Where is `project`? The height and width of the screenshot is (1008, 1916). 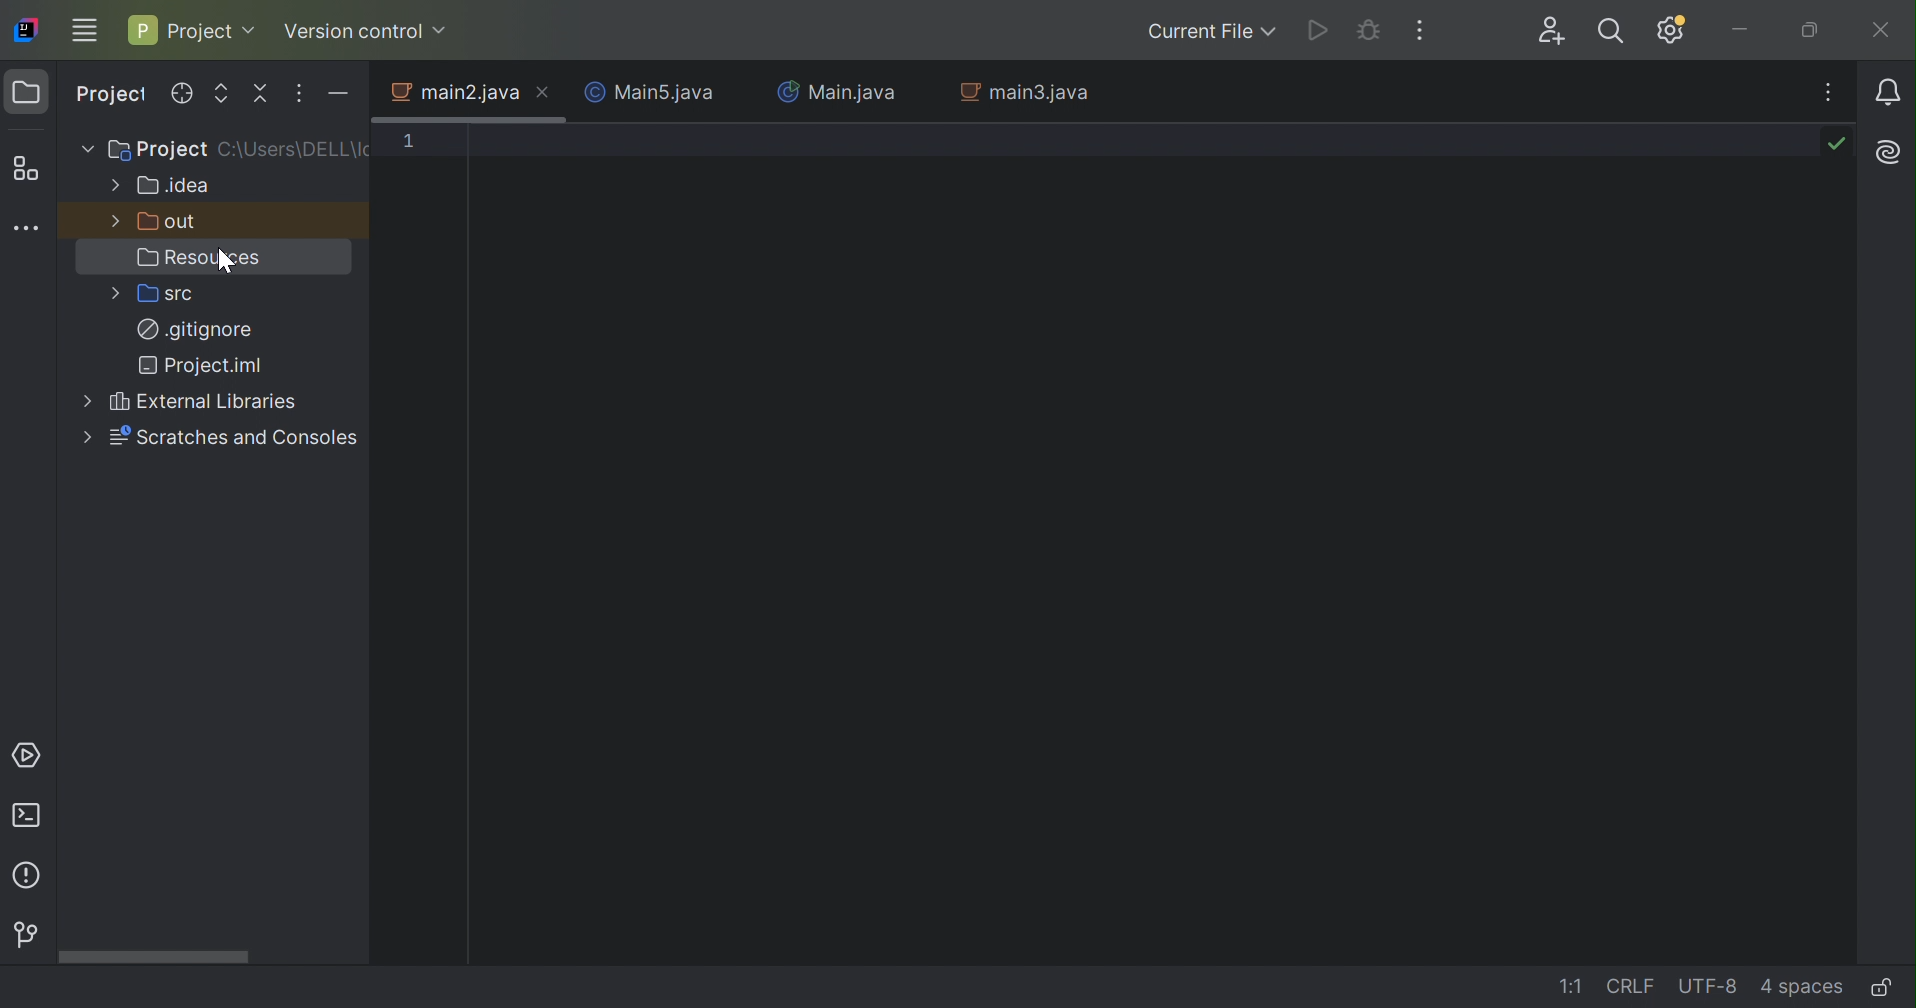
project is located at coordinates (112, 93).